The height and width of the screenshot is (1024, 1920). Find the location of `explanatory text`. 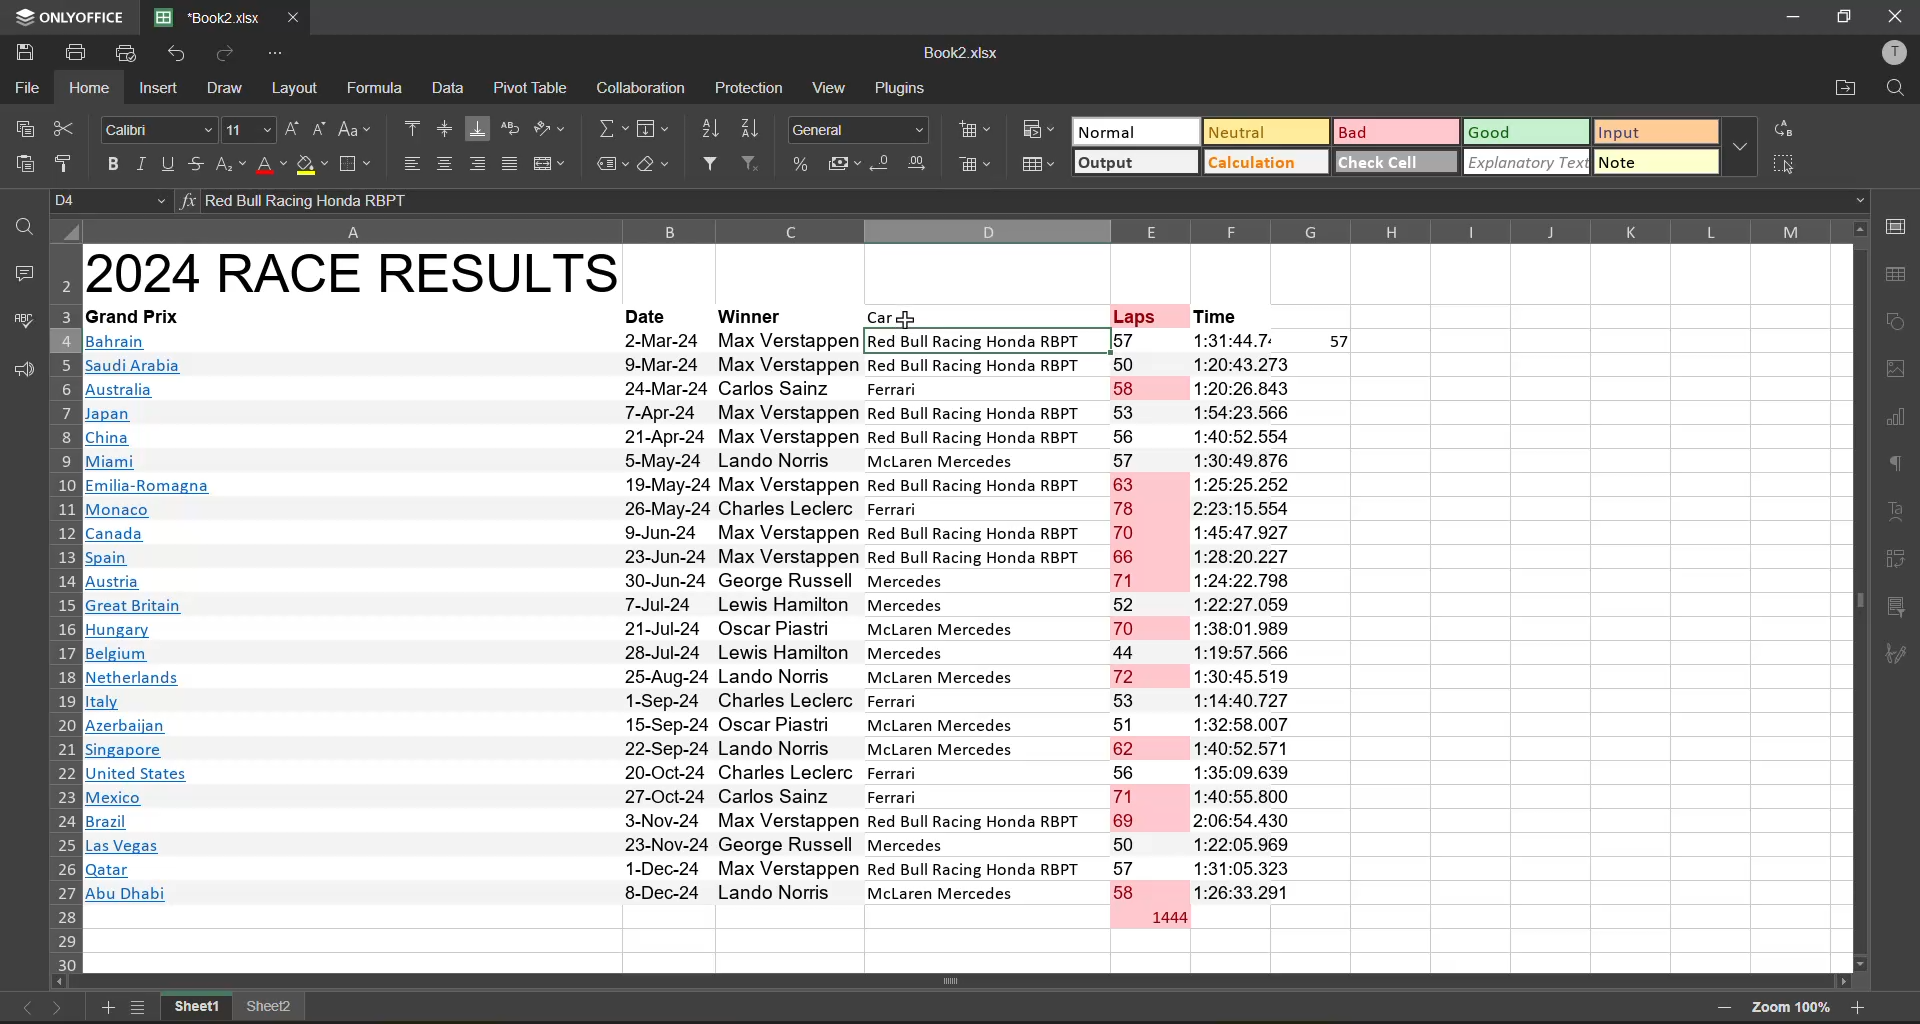

explanatory text is located at coordinates (1528, 165).